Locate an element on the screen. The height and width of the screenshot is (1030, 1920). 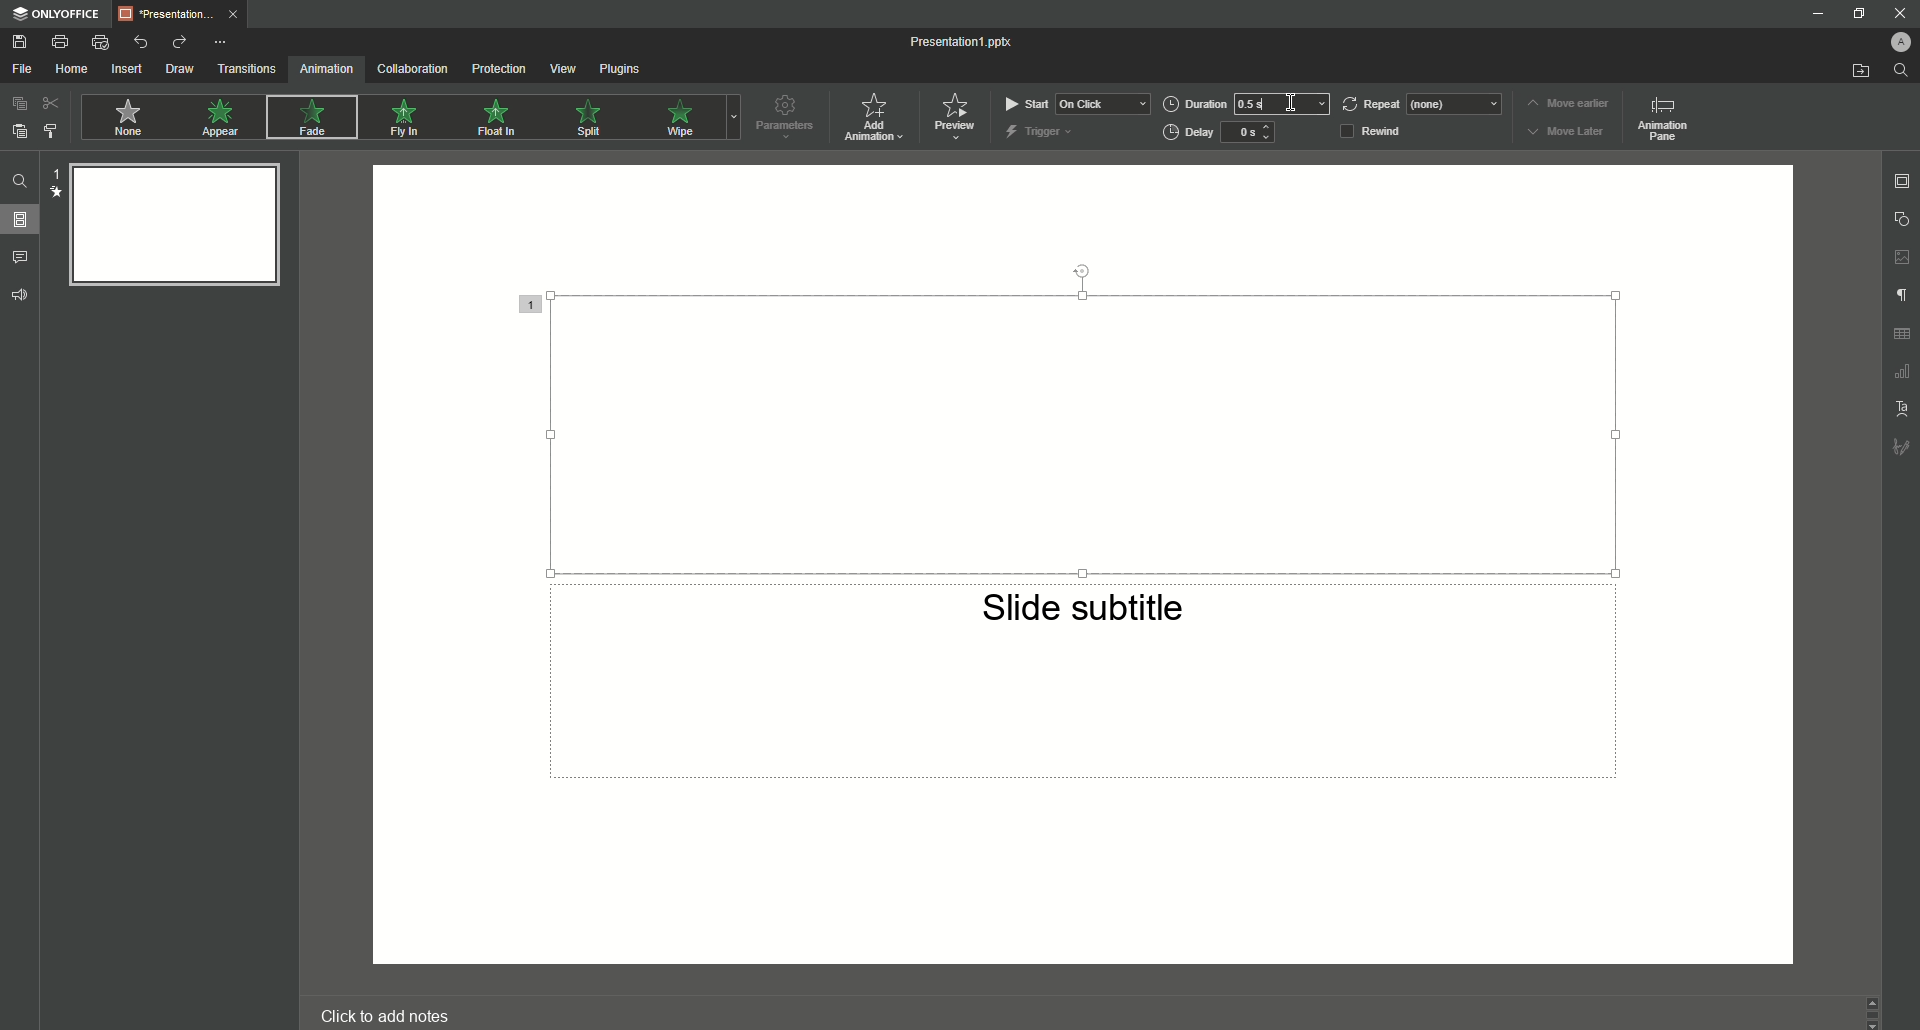
Wipe is located at coordinates (680, 118).